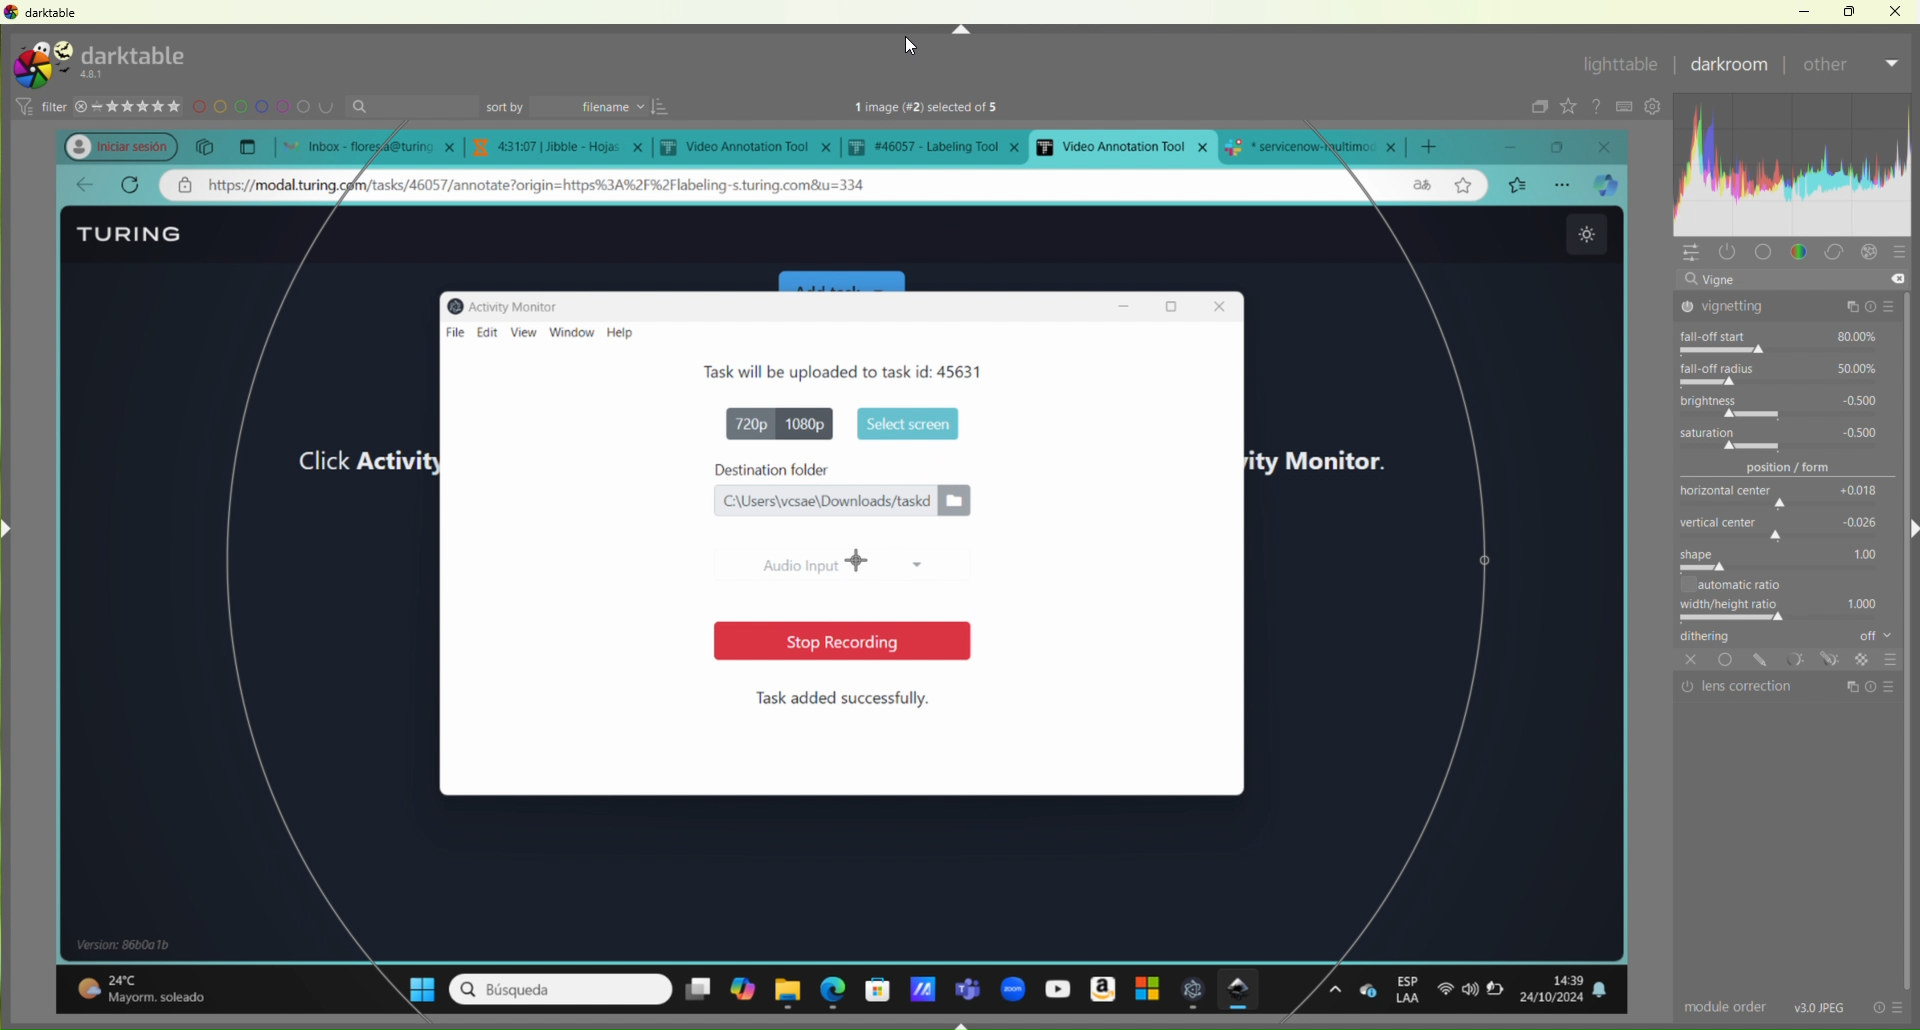 Image resolution: width=1920 pixels, height=1030 pixels. Describe the element at coordinates (1242, 990) in the screenshot. I see `darktable` at that location.